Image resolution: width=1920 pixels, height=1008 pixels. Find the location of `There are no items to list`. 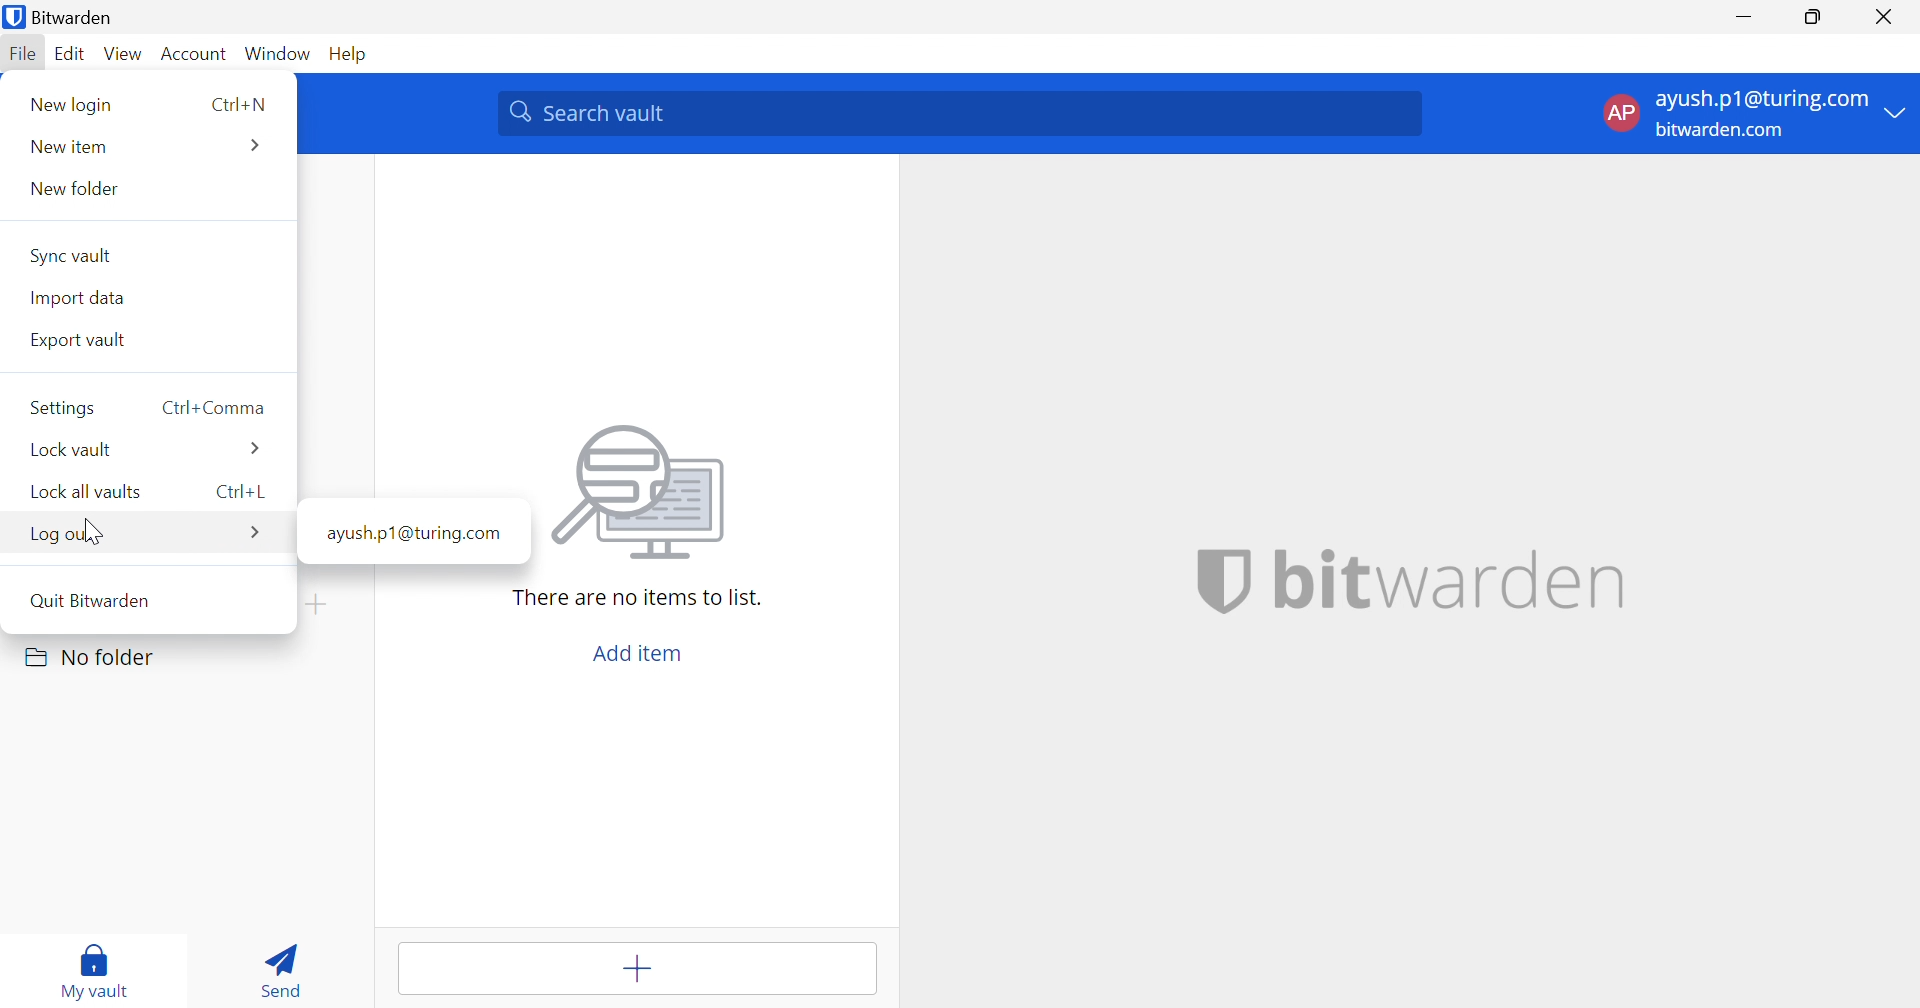

There are no items to list is located at coordinates (635, 598).